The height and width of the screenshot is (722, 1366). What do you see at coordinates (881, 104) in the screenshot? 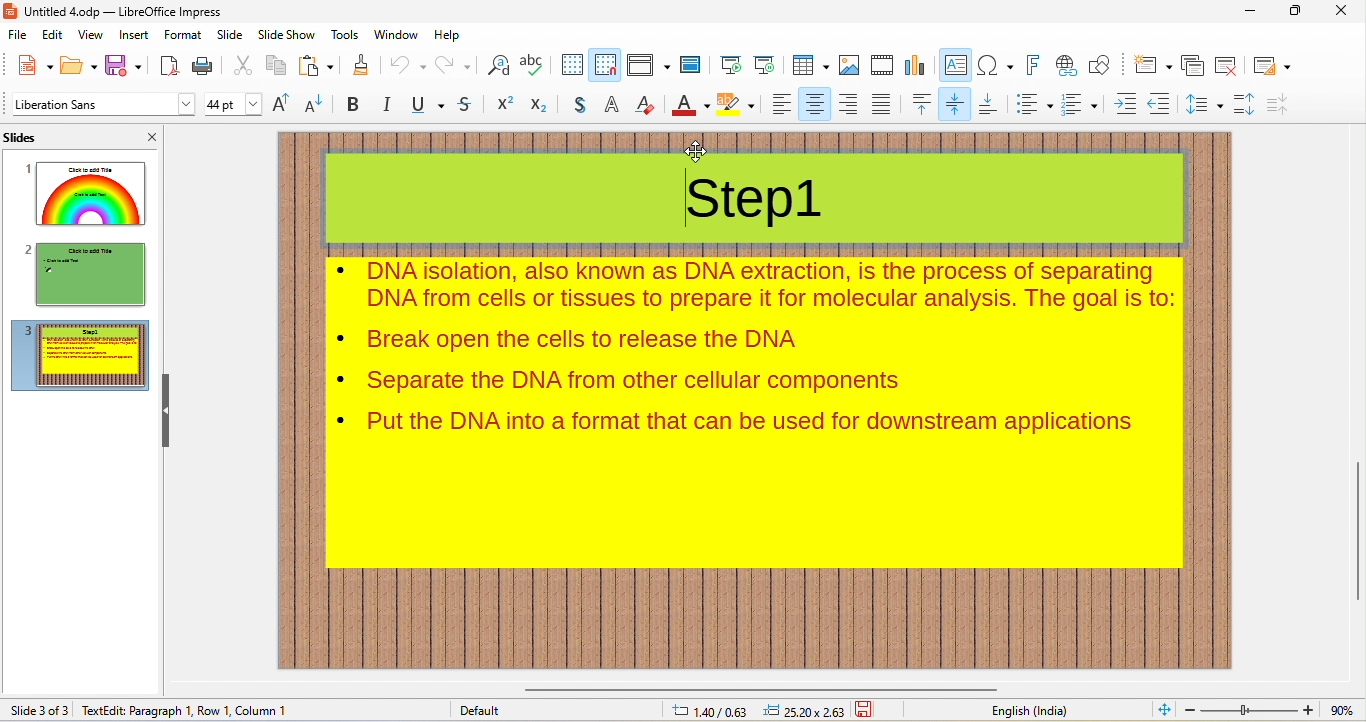
I see `justified` at bounding box center [881, 104].